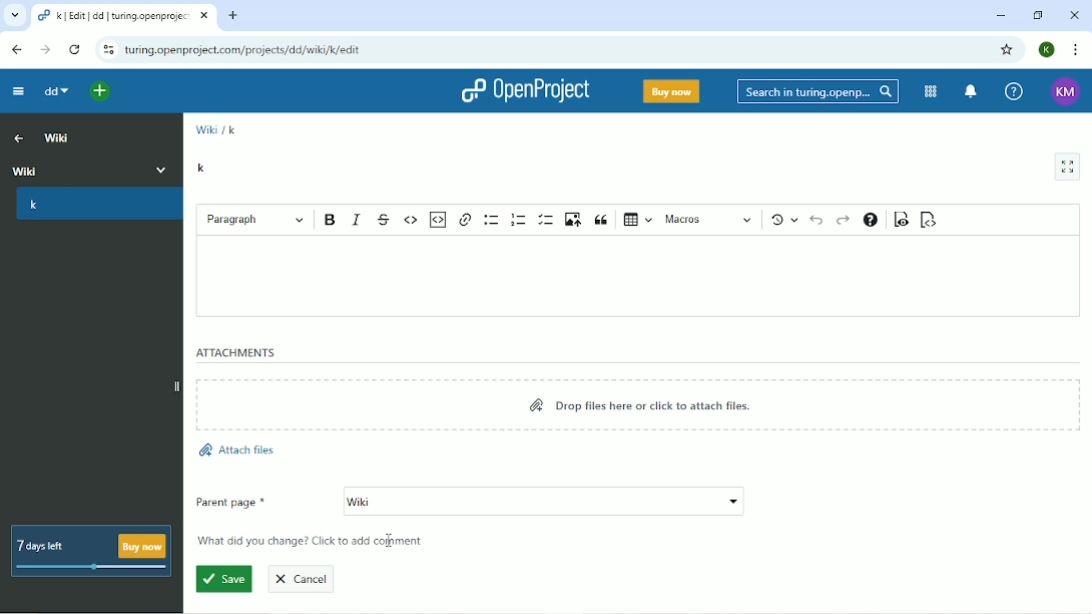  What do you see at coordinates (385, 218) in the screenshot?
I see `Strikethrough` at bounding box center [385, 218].